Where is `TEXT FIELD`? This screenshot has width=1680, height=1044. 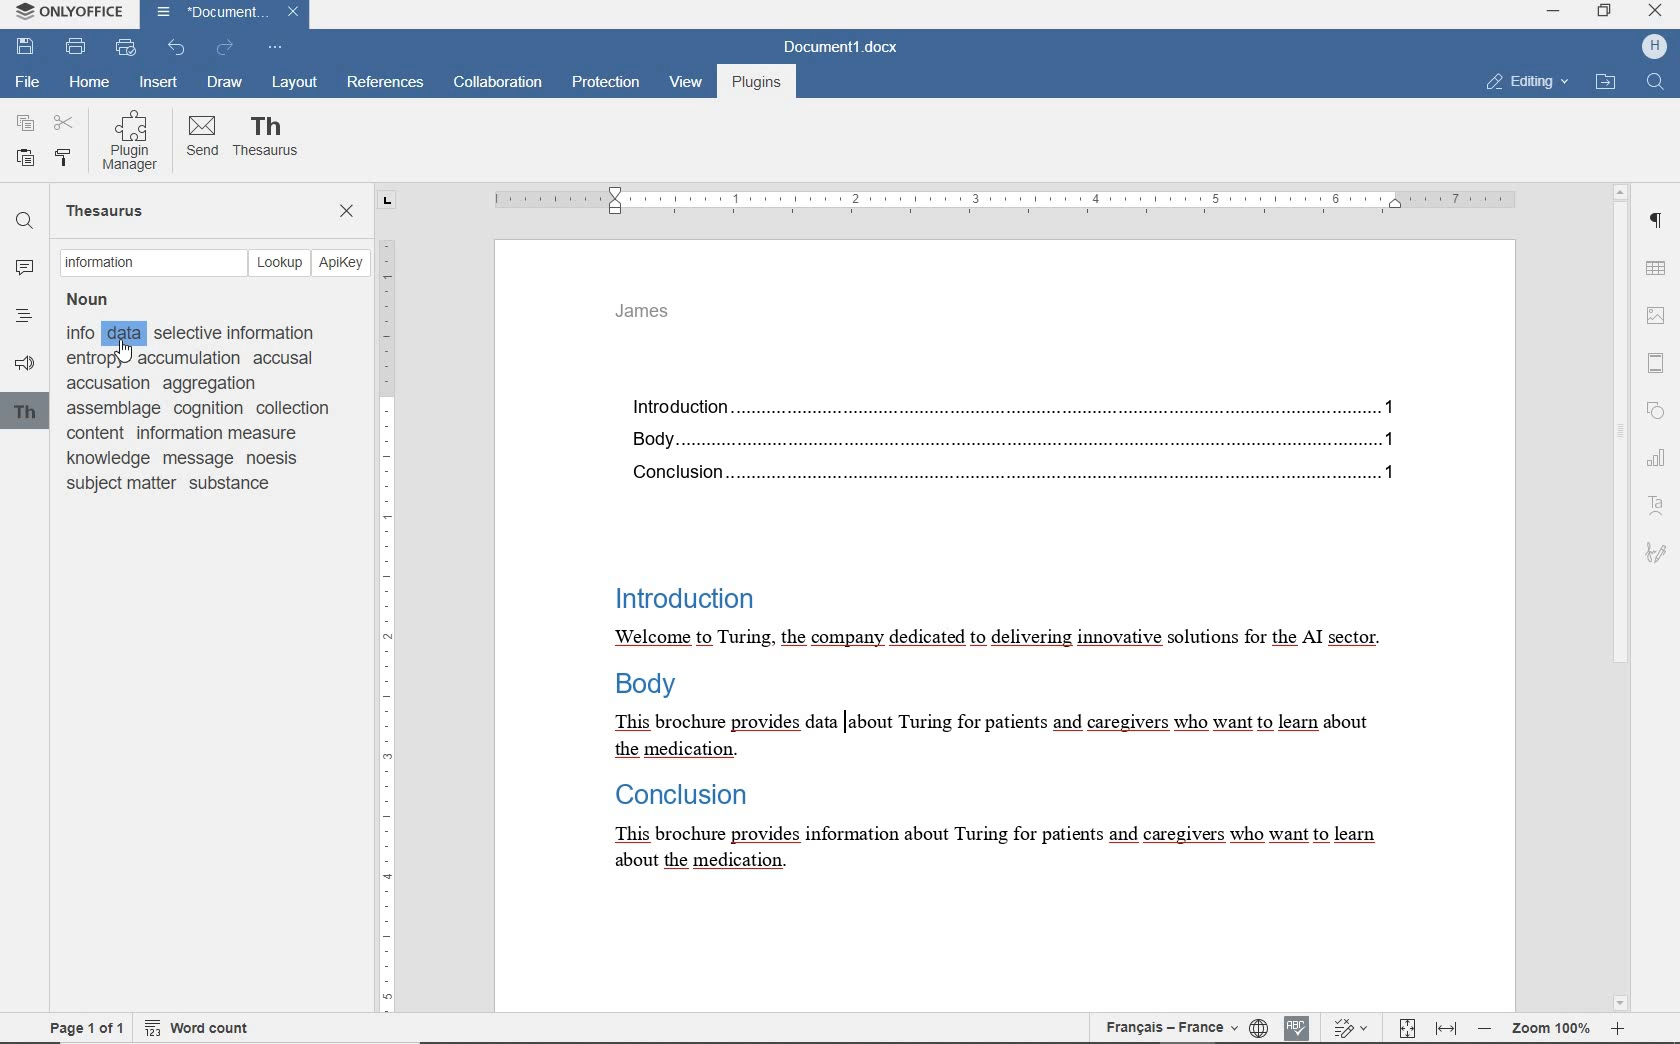
TEXT FIELD is located at coordinates (151, 263).